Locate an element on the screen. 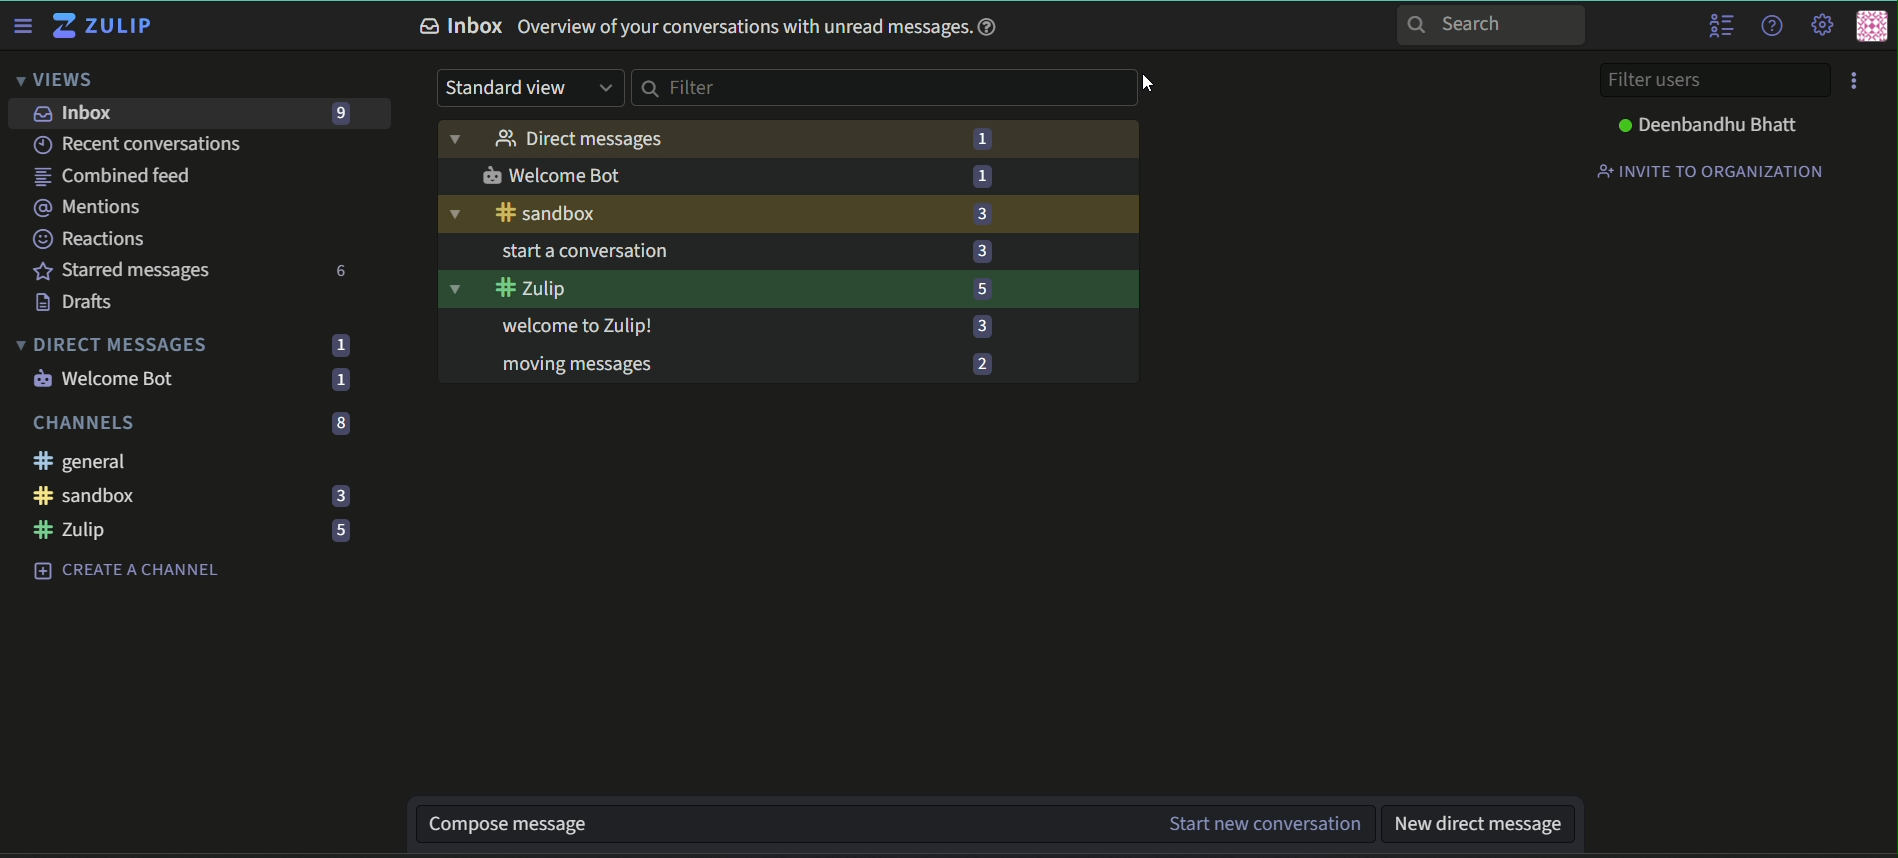  numbers is located at coordinates (340, 380).